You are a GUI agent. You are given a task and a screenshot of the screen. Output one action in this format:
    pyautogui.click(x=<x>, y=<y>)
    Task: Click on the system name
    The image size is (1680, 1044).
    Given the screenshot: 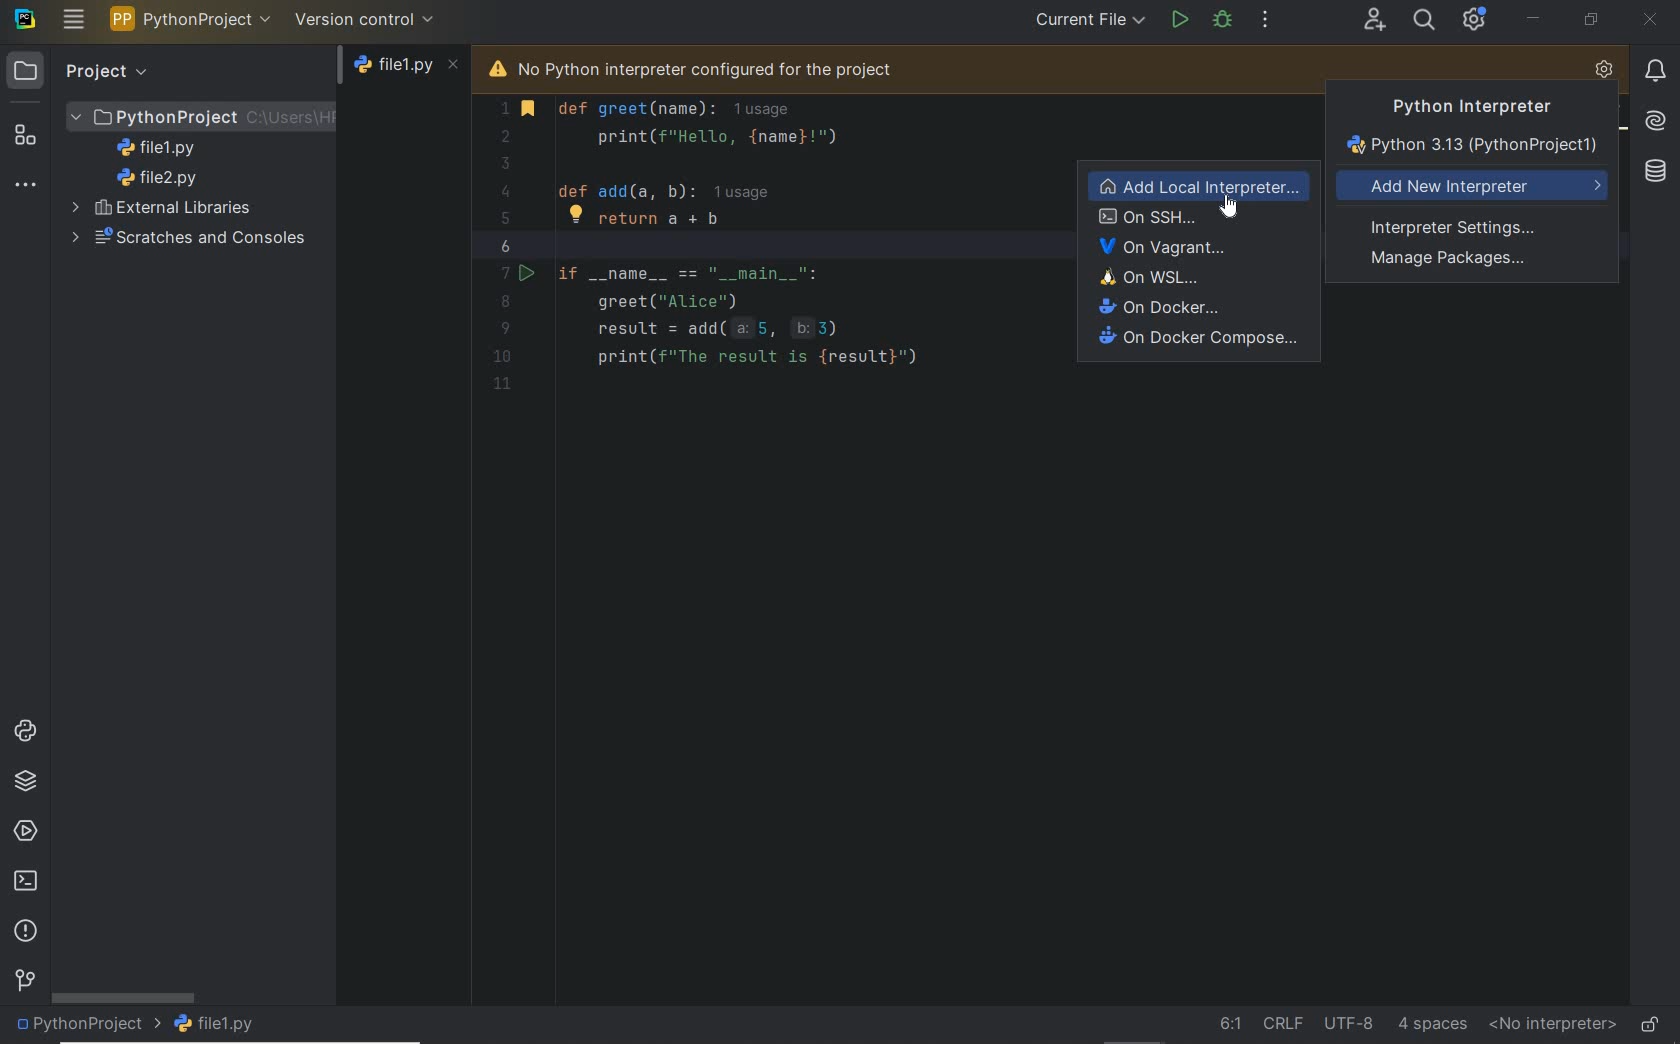 What is the action you would take?
    pyautogui.click(x=25, y=19)
    